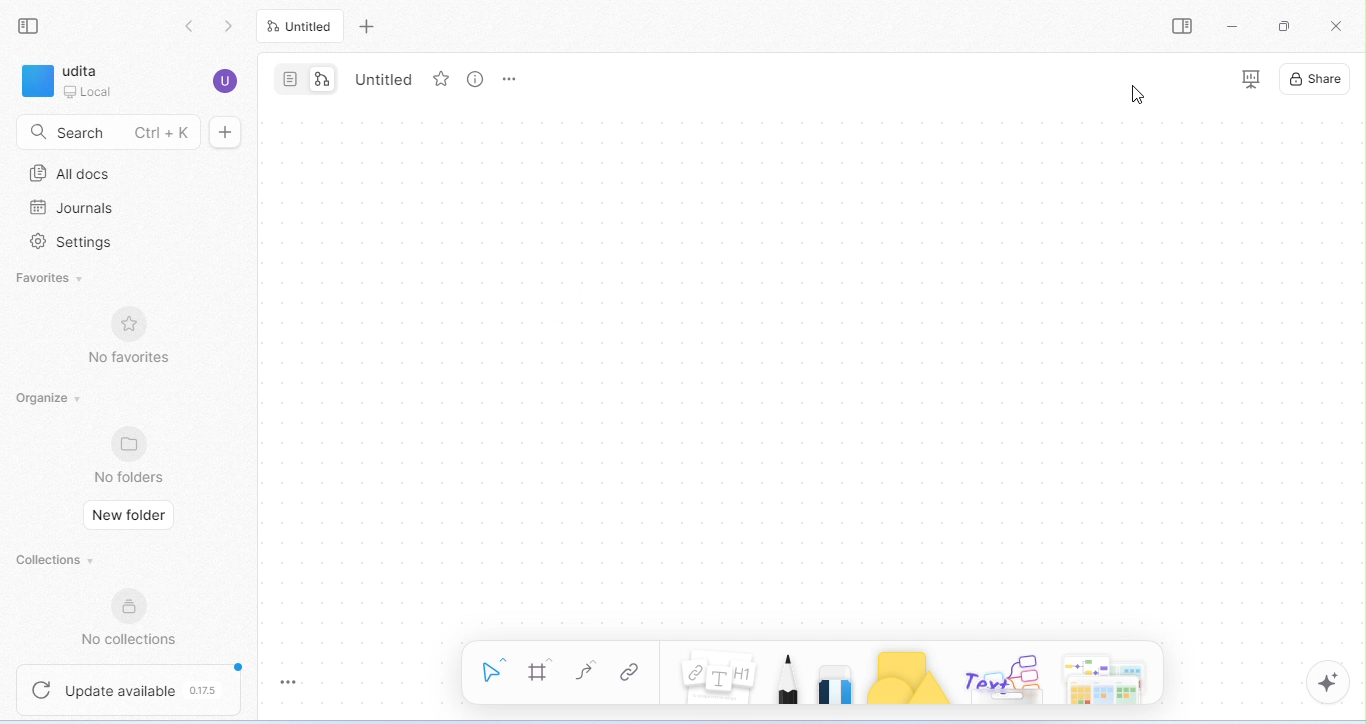 This screenshot has height=724, width=1366. I want to click on udita Local, so click(74, 83).